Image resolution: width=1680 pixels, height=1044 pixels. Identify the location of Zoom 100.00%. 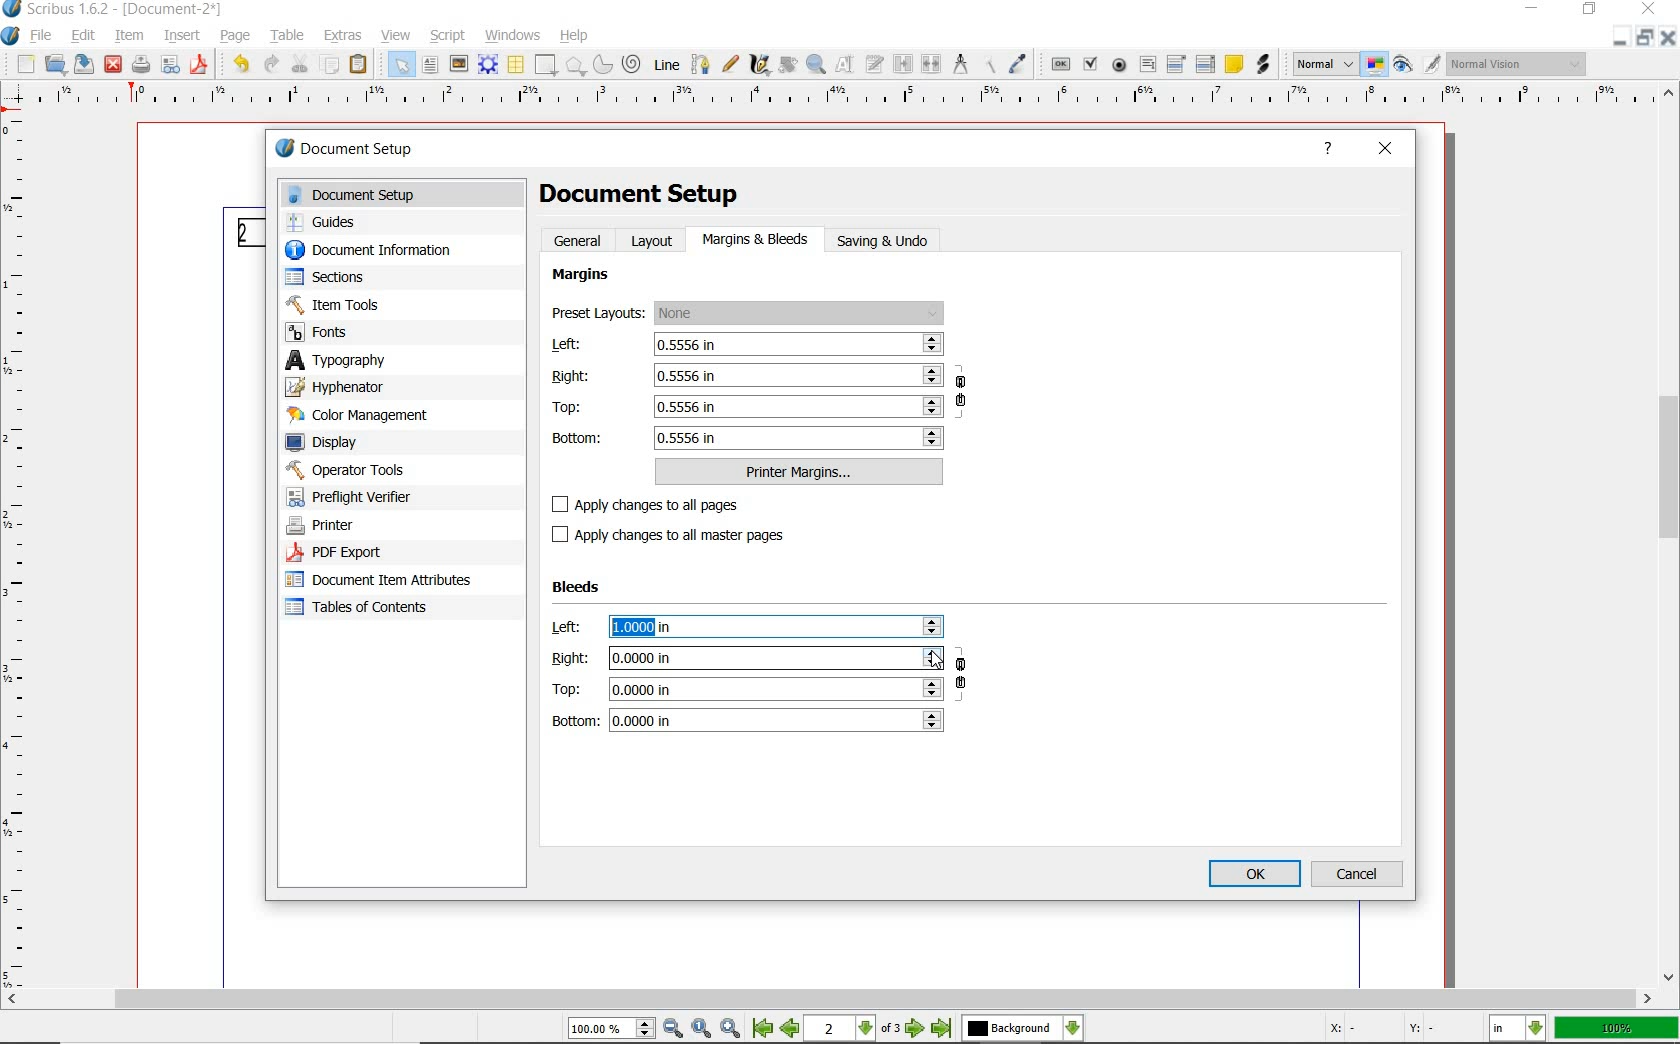
(609, 1031).